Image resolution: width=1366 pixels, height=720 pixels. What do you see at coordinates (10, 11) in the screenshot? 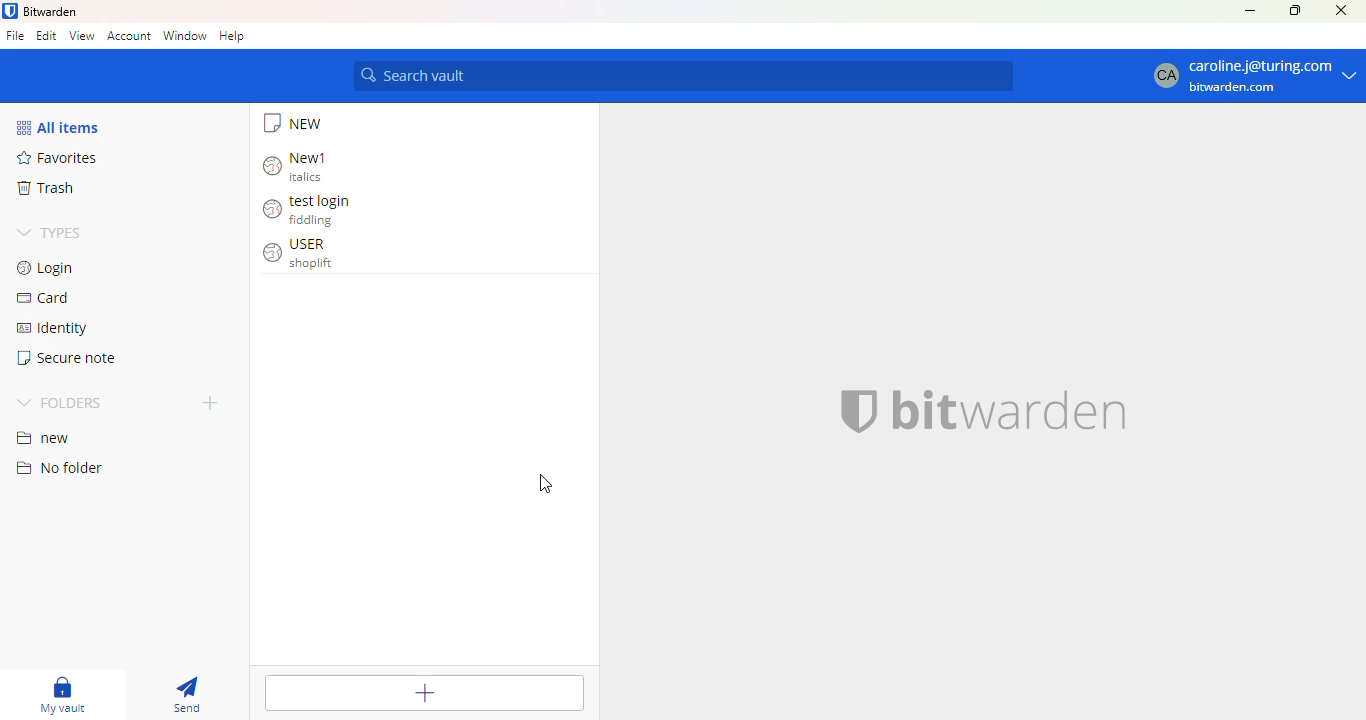
I see `logo` at bounding box center [10, 11].